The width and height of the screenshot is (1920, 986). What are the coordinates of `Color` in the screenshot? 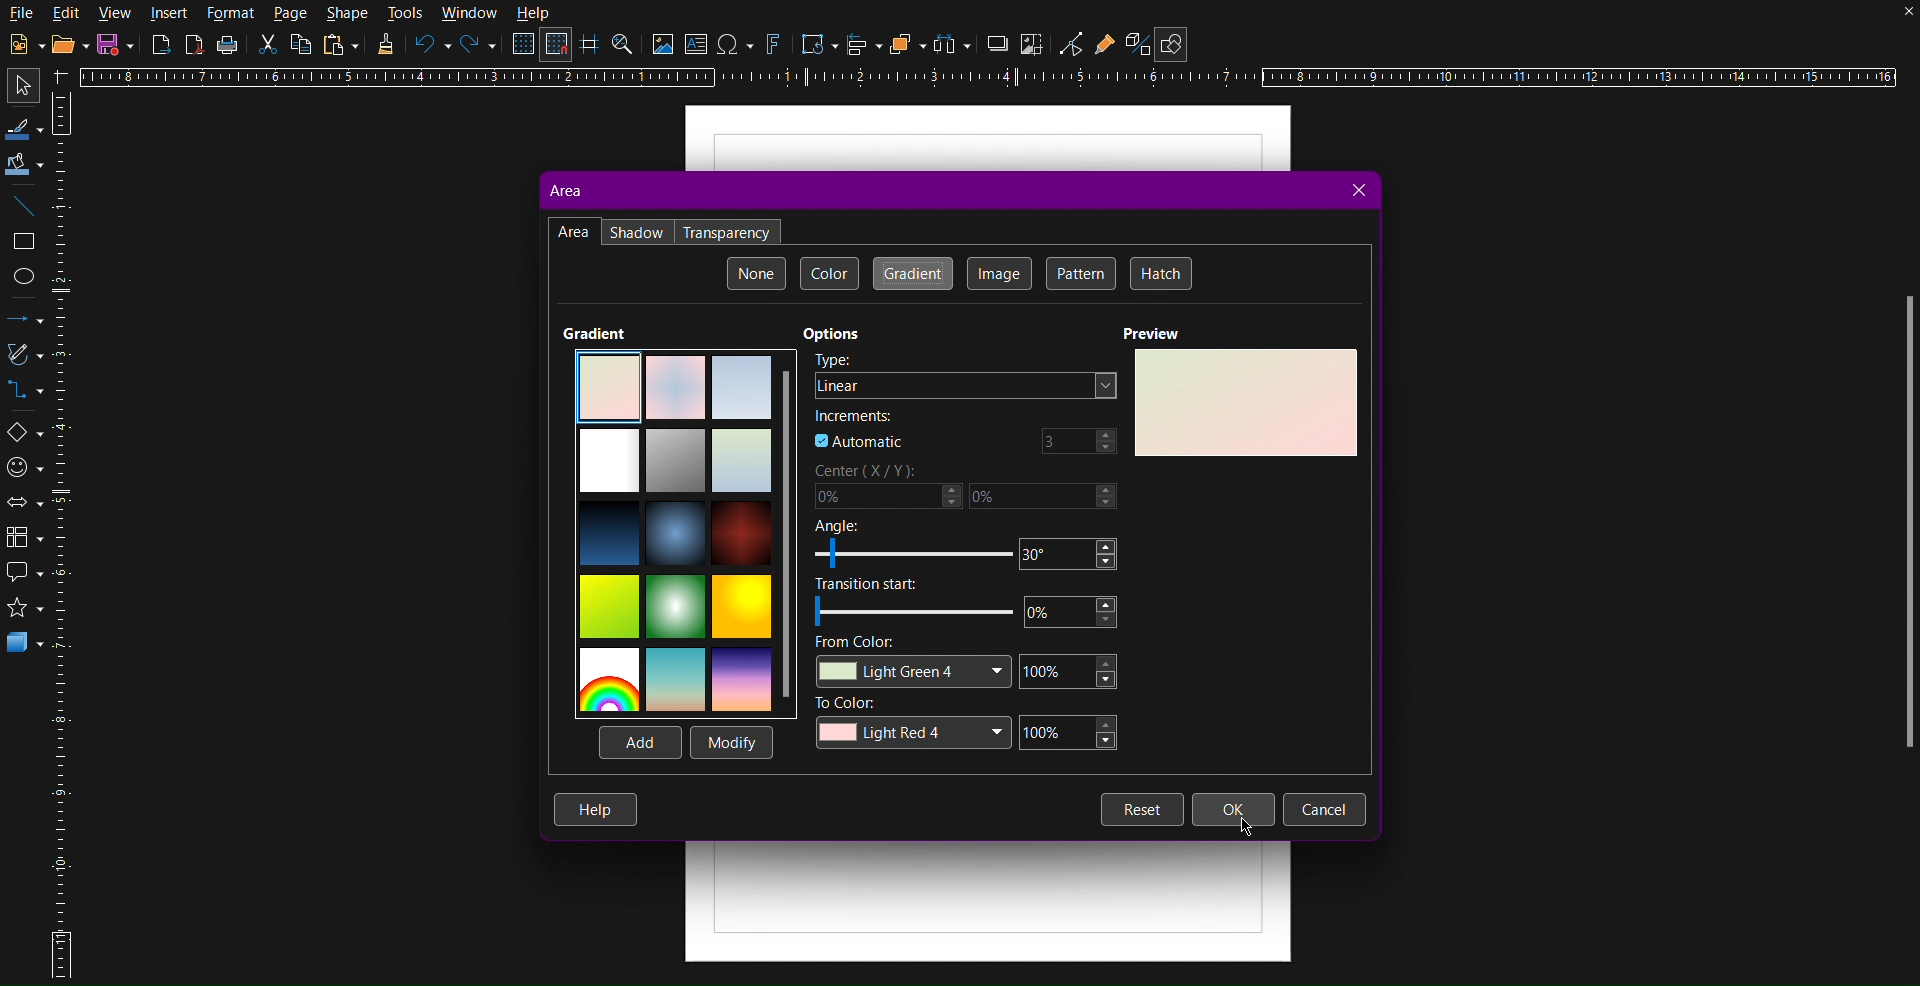 It's located at (829, 272).